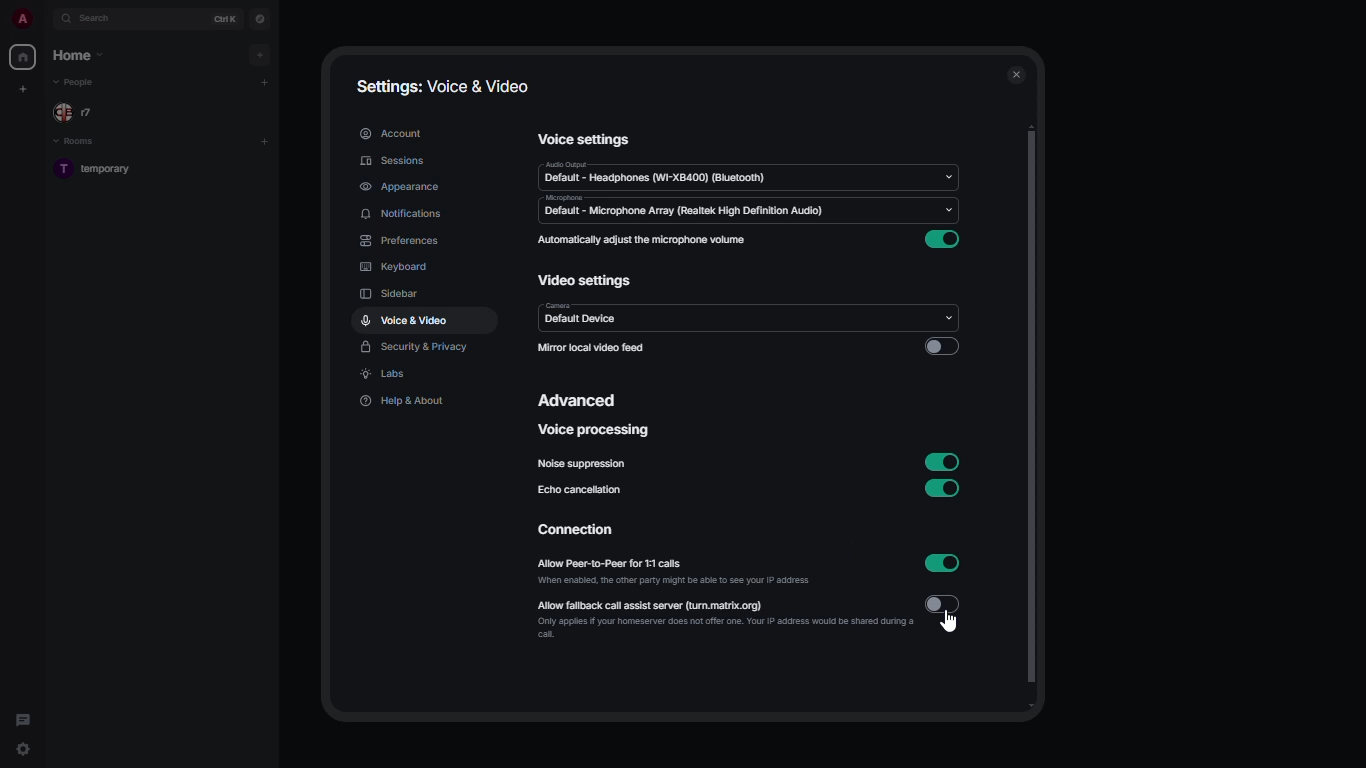 This screenshot has height=768, width=1366. Describe the element at coordinates (641, 239) in the screenshot. I see `automatically adjust the microphone volume` at that location.